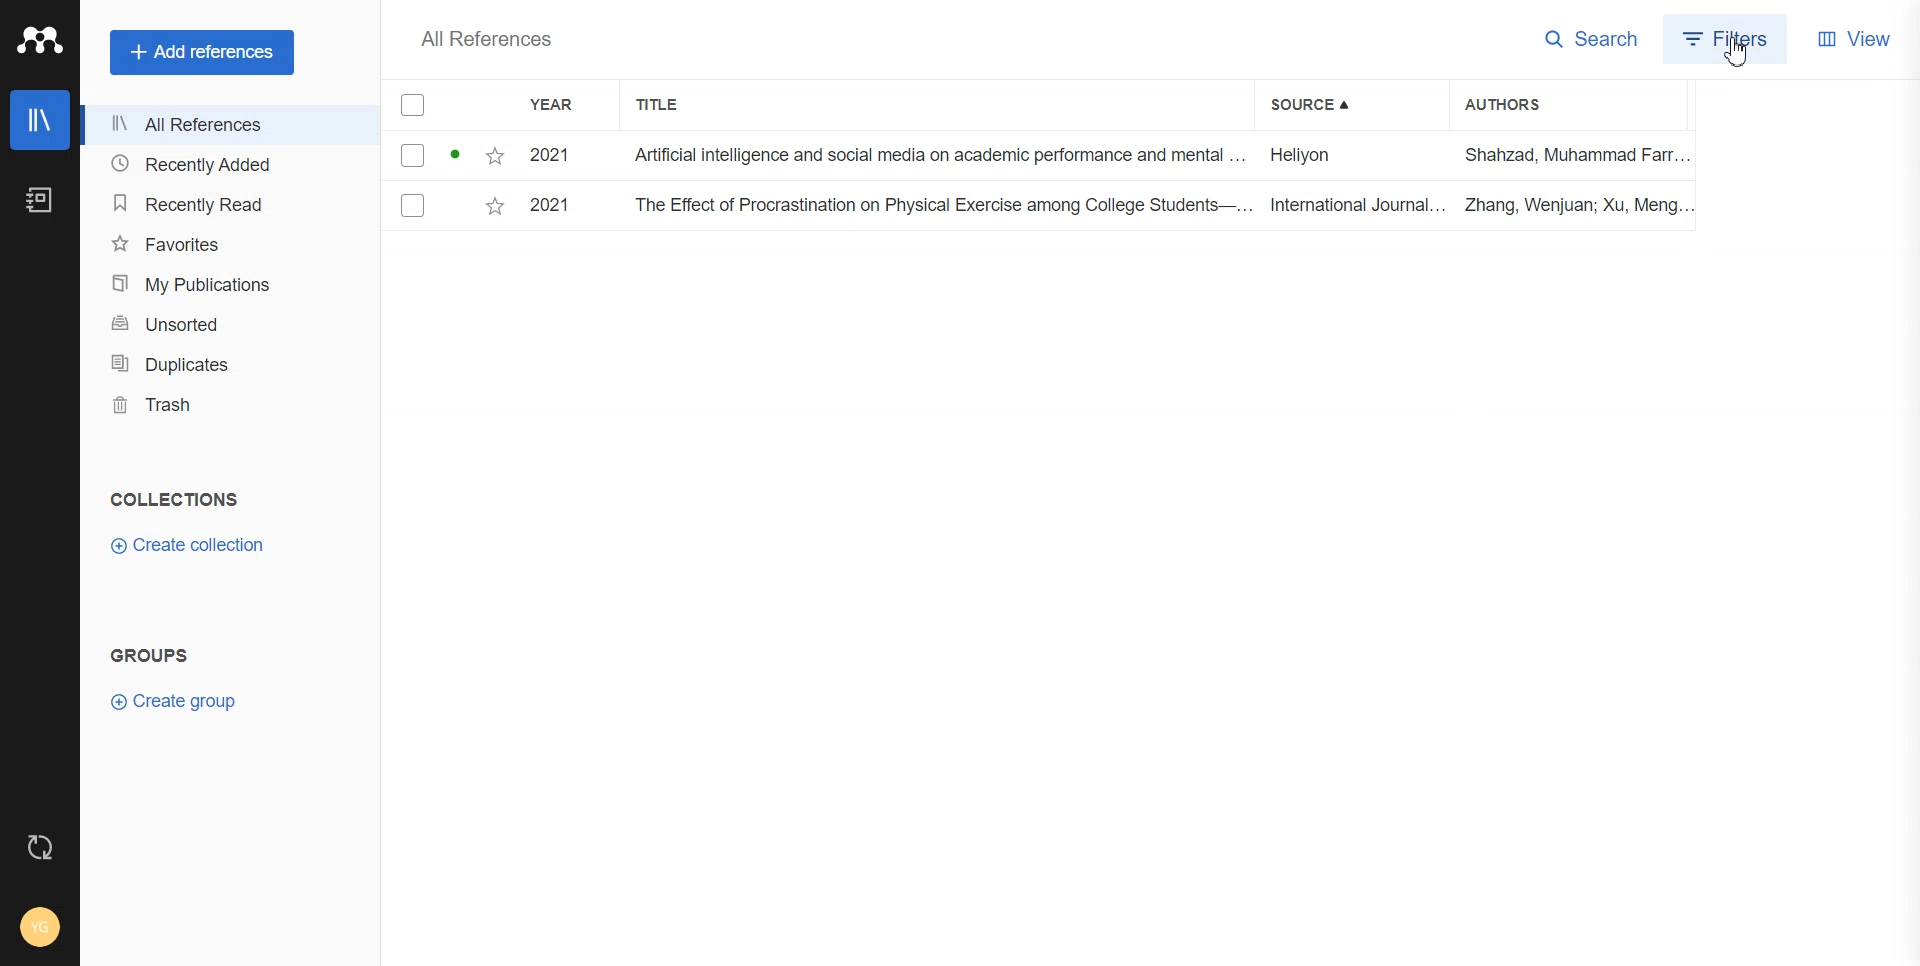 The height and width of the screenshot is (966, 1920). What do you see at coordinates (1512, 106) in the screenshot?
I see `Authors` at bounding box center [1512, 106].